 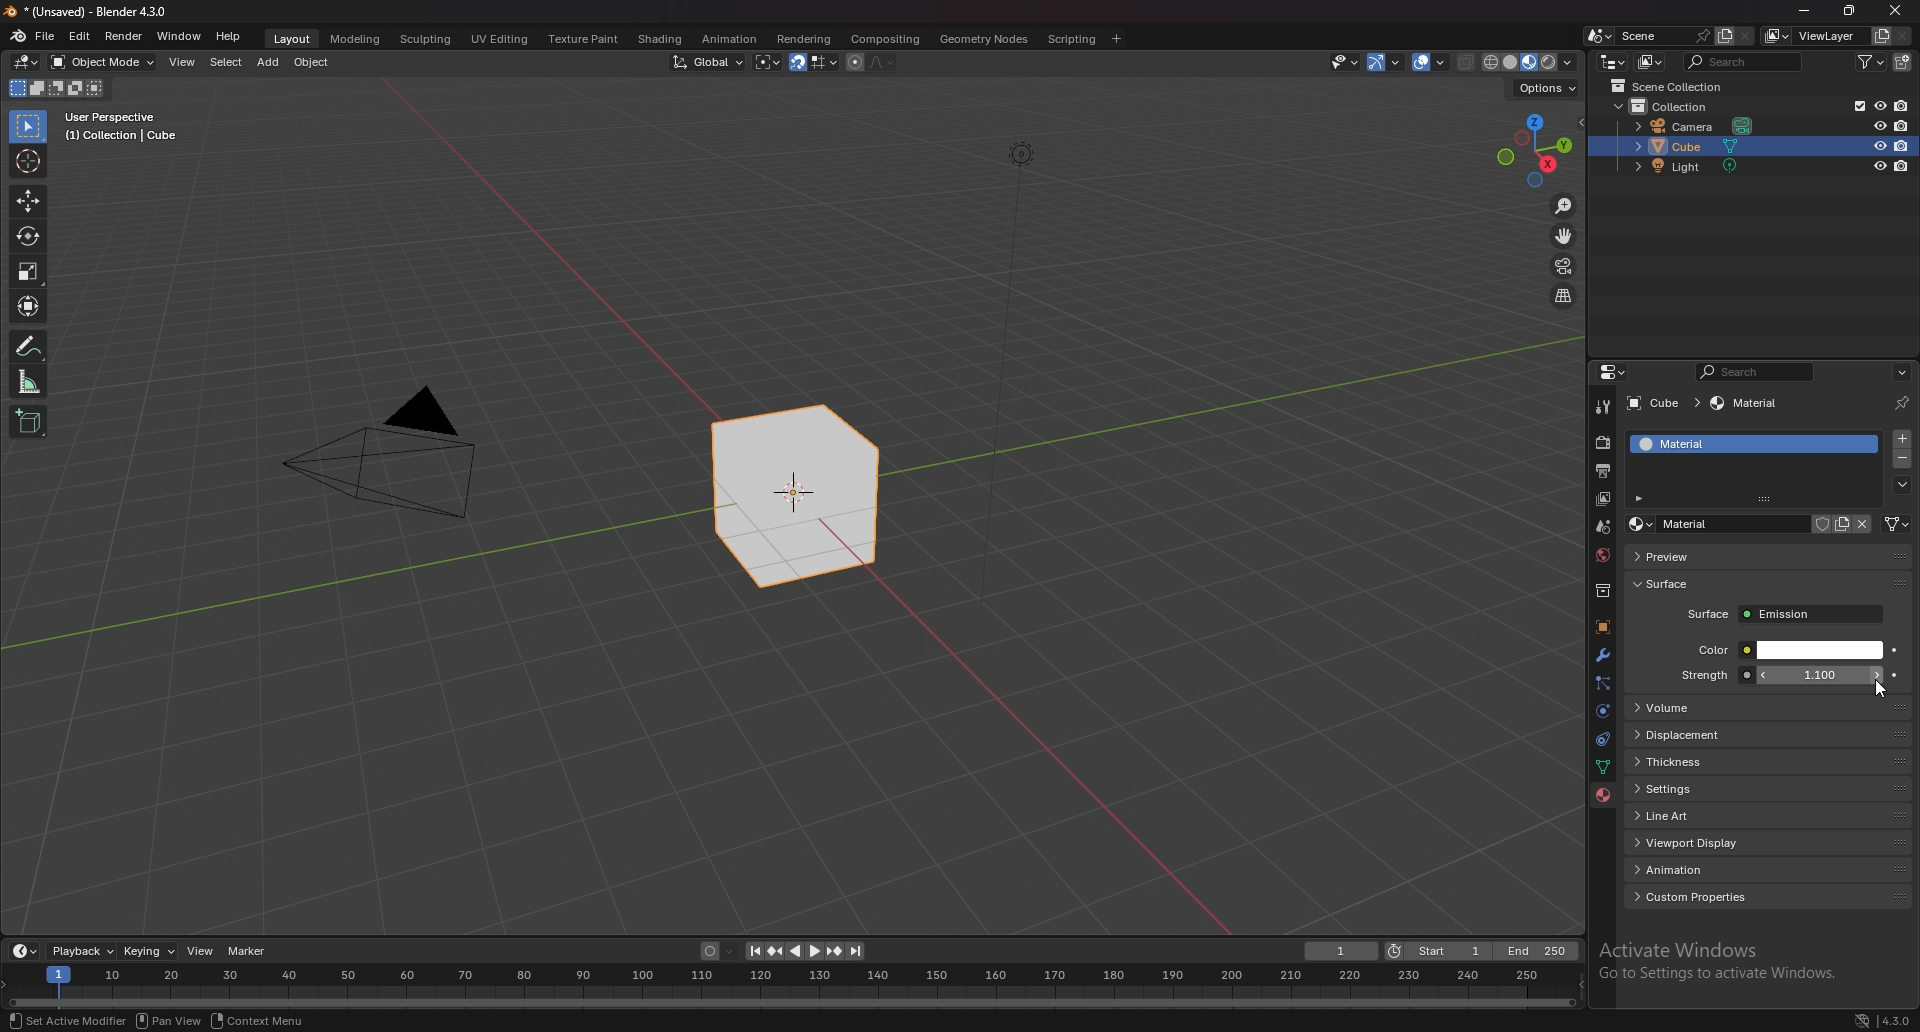 I want to click on layout, so click(x=289, y=36).